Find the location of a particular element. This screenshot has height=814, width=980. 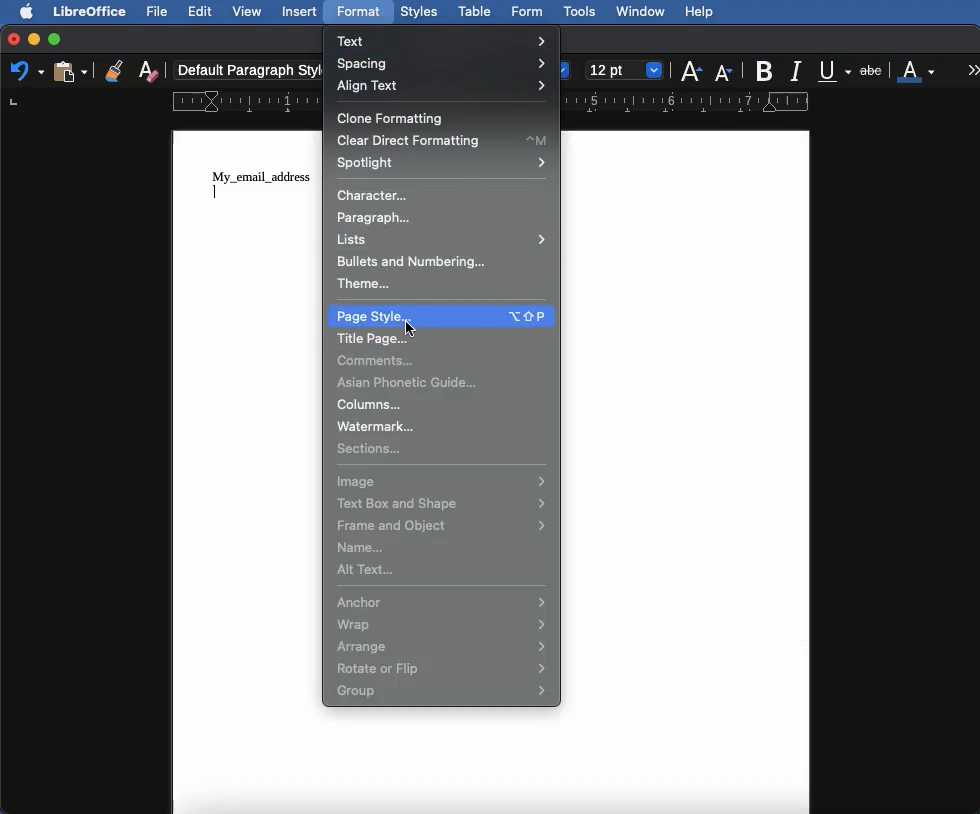

Edit is located at coordinates (200, 11).